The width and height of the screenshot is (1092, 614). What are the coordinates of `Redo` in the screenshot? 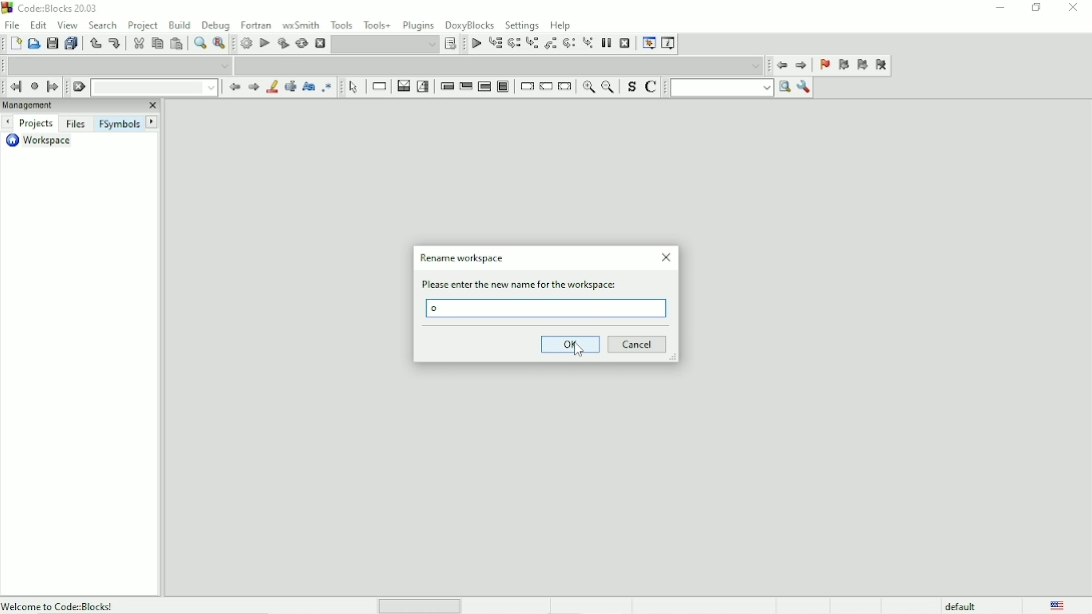 It's located at (114, 43).